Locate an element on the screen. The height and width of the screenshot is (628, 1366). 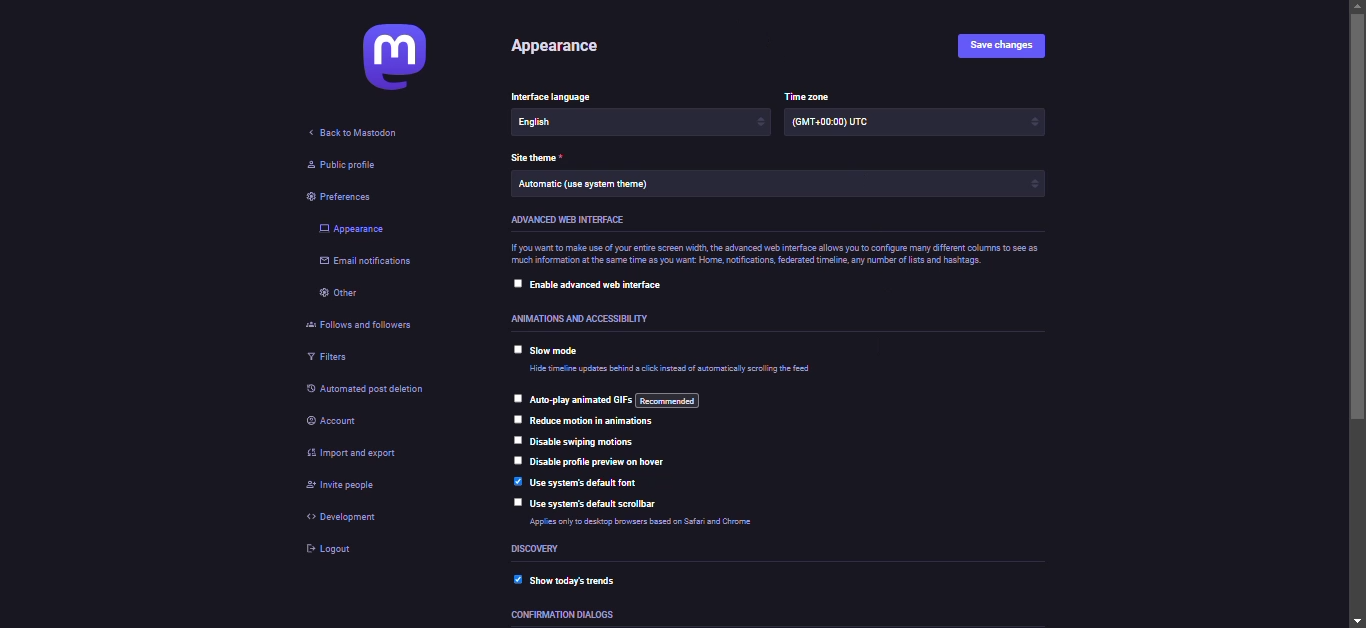
accessibility is located at coordinates (580, 317).